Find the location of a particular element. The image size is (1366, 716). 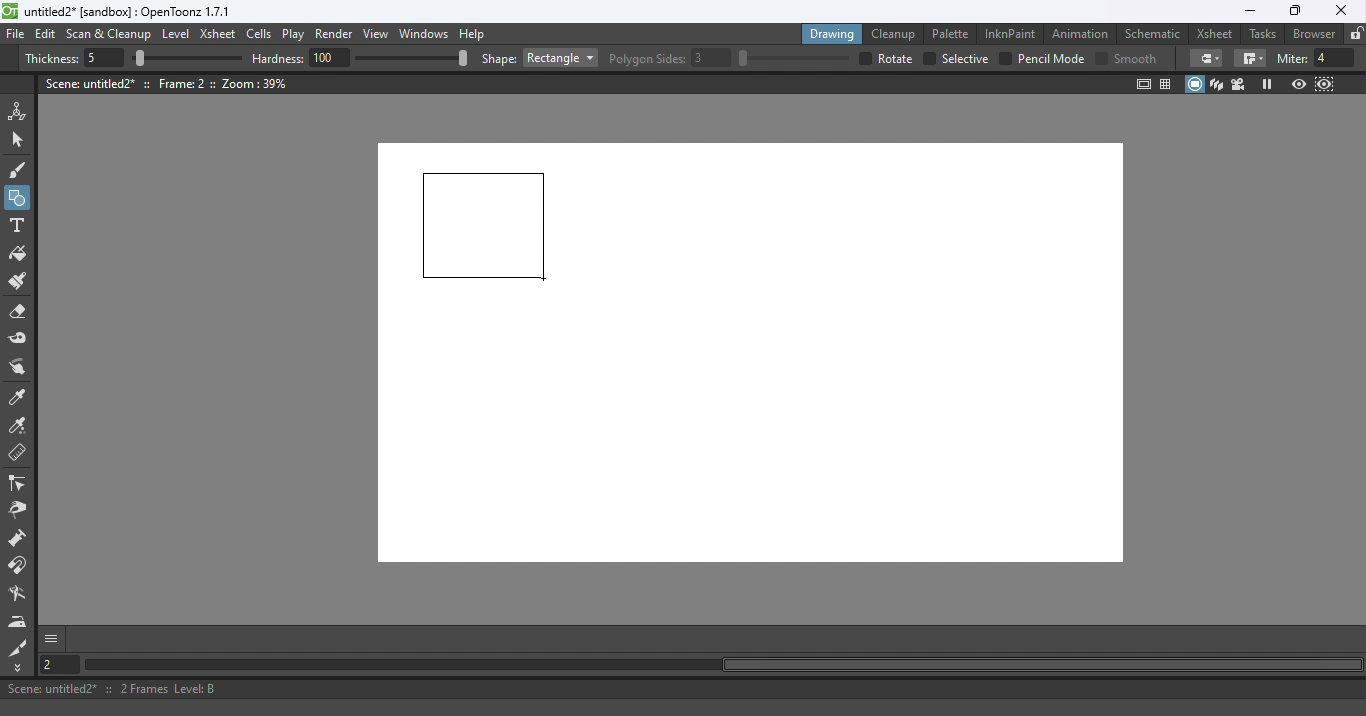

InknPaint is located at coordinates (1011, 32).